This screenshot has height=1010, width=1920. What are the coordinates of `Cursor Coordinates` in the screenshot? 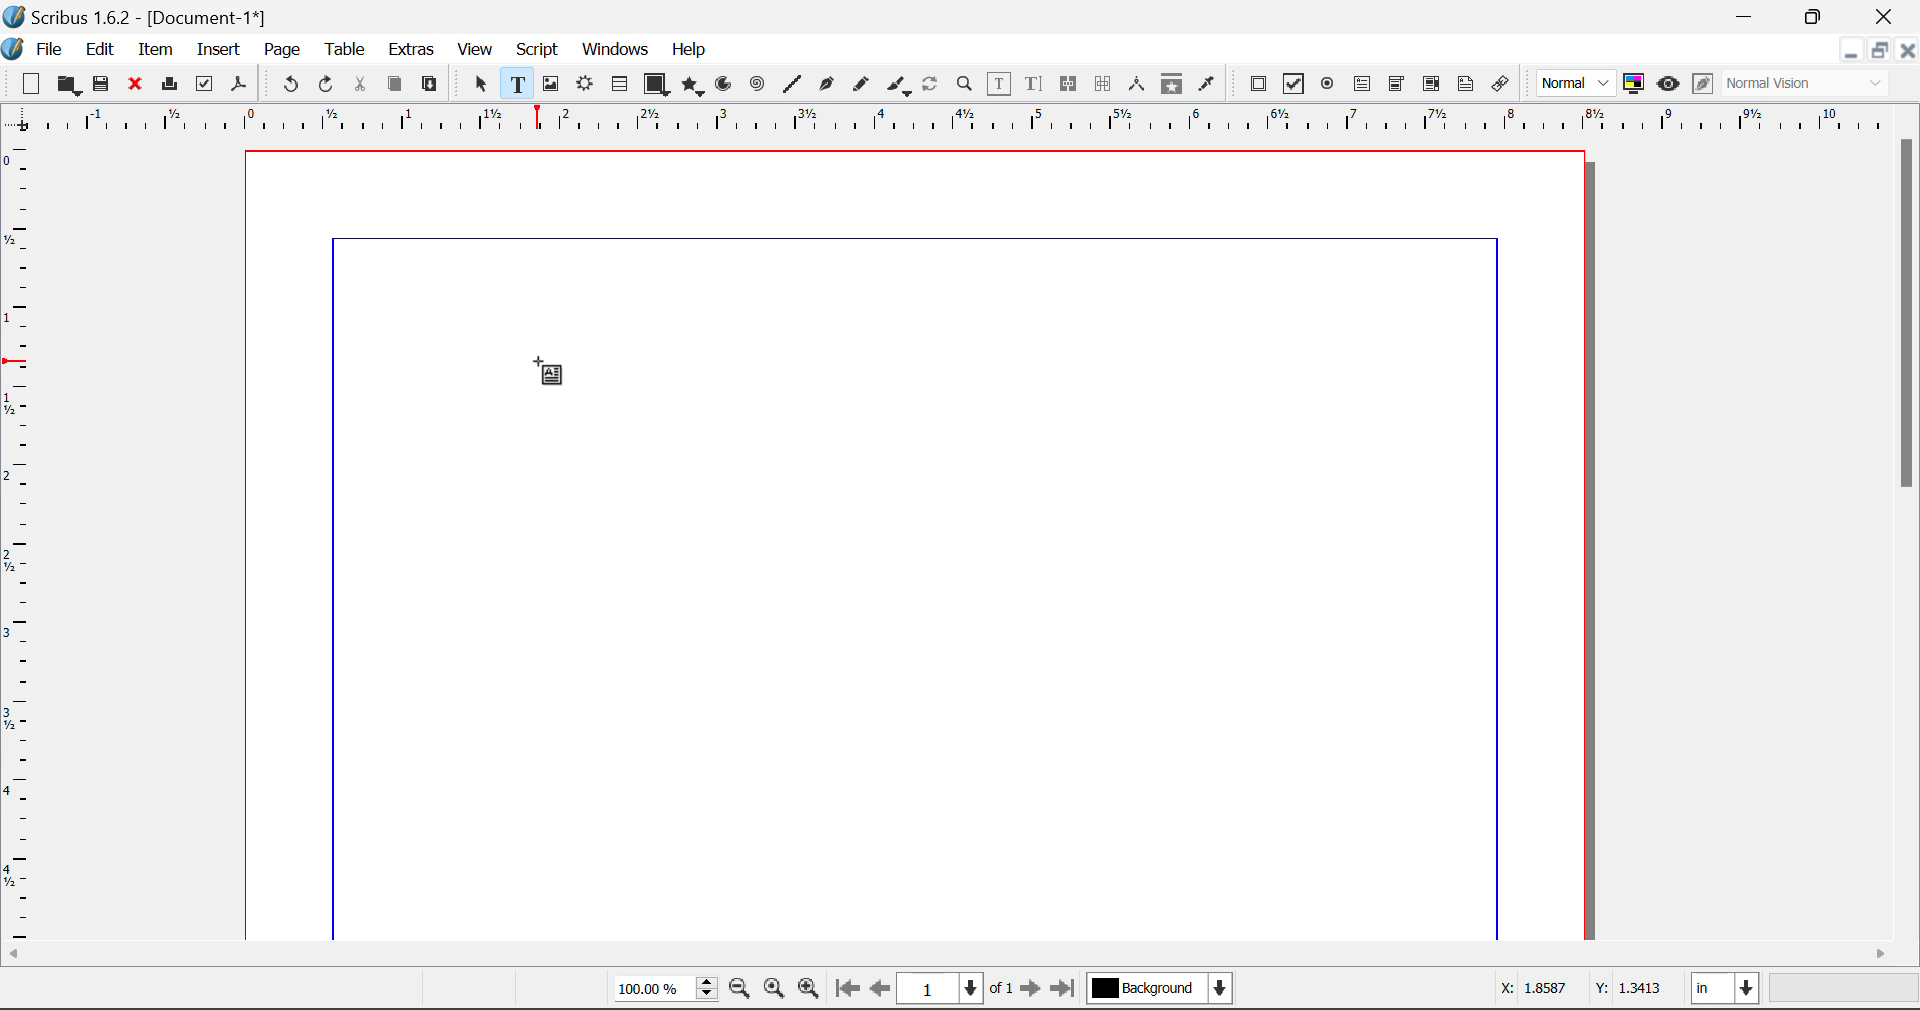 It's located at (1583, 991).